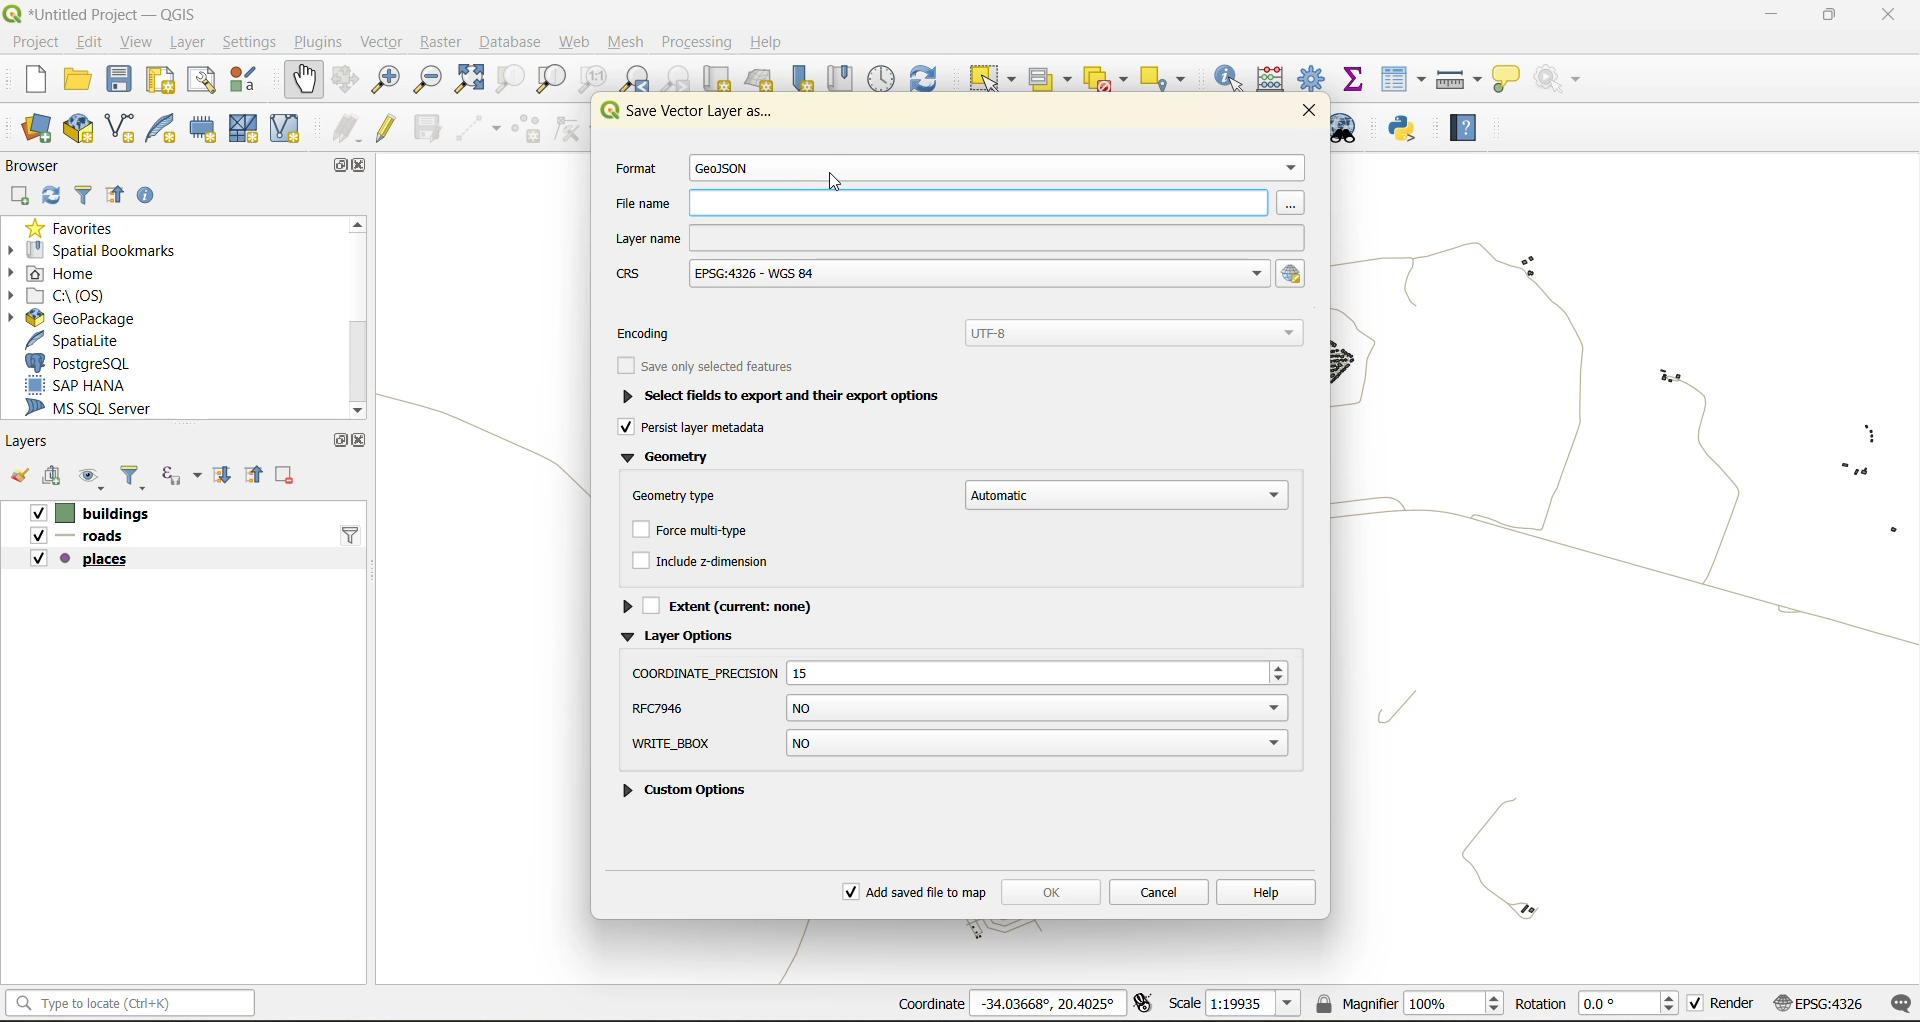 The height and width of the screenshot is (1022, 1920). What do you see at coordinates (958, 334) in the screenshot?
I see `encoding` at bounding box center [958, 334].